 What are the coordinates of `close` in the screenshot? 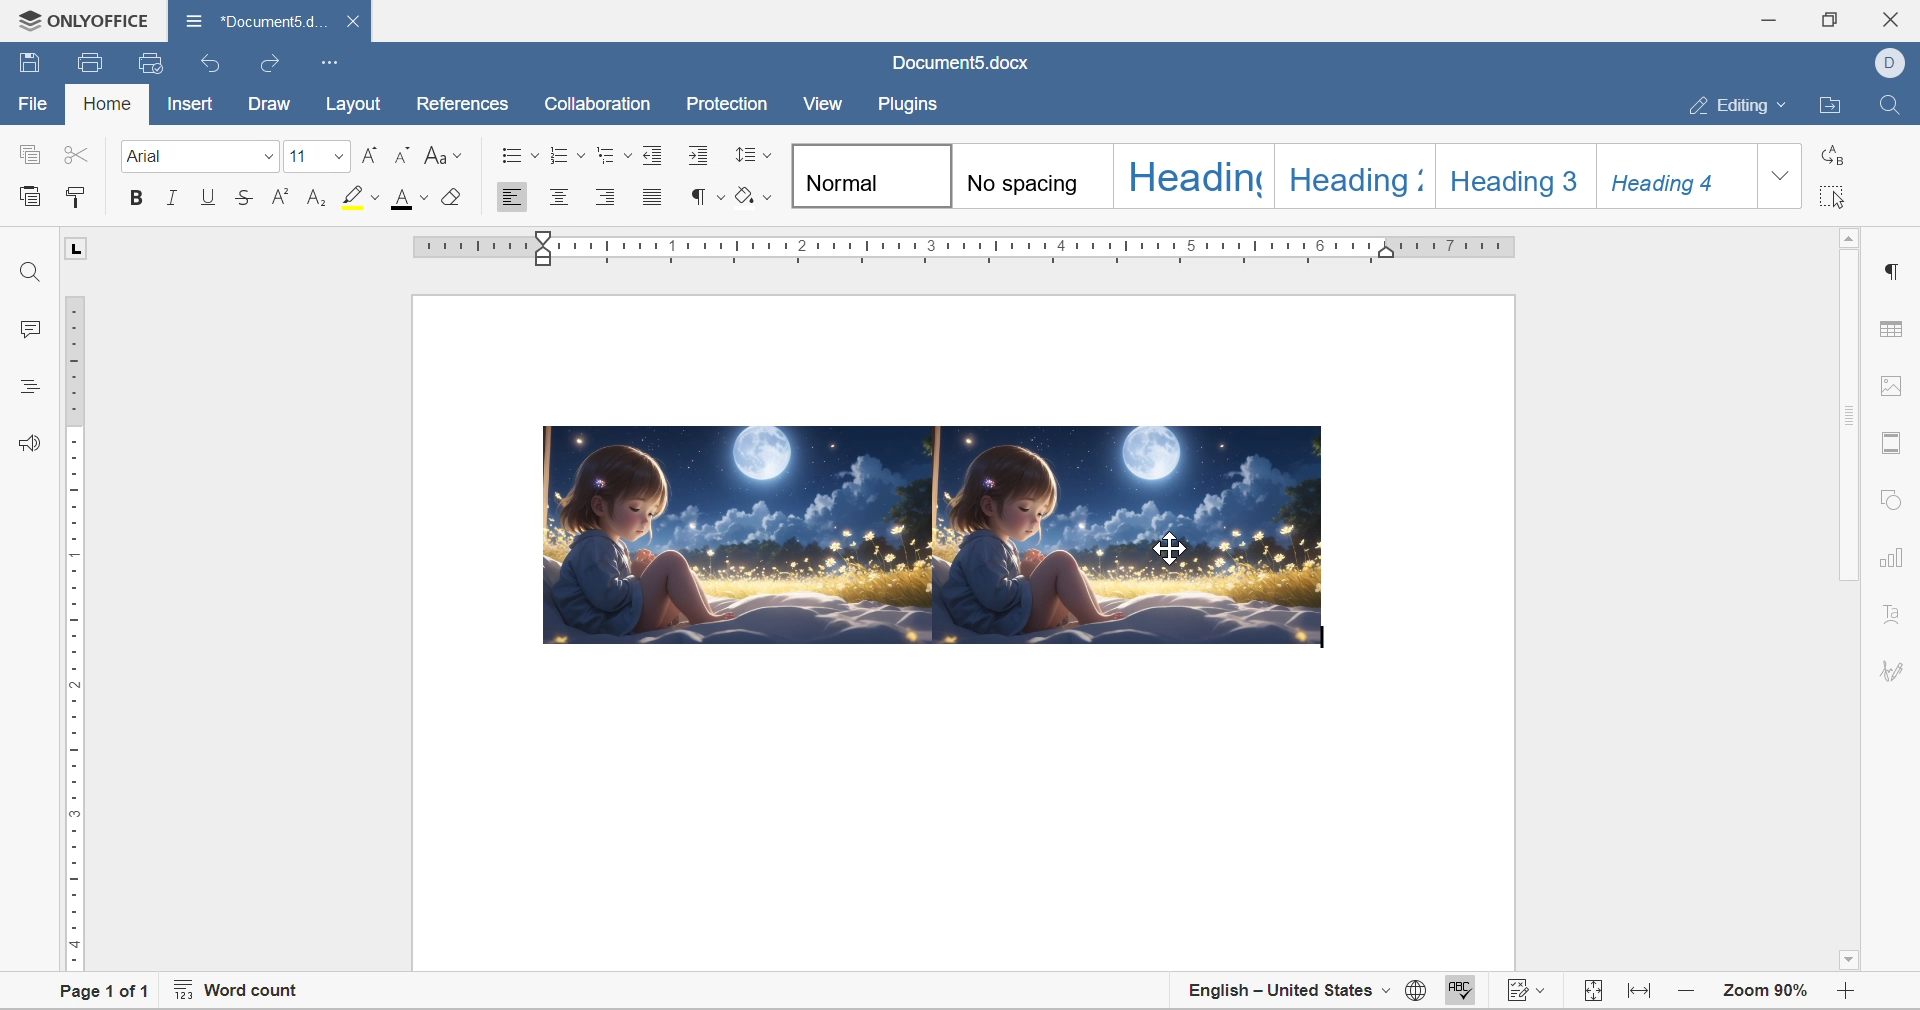 It's located at (351, 22).